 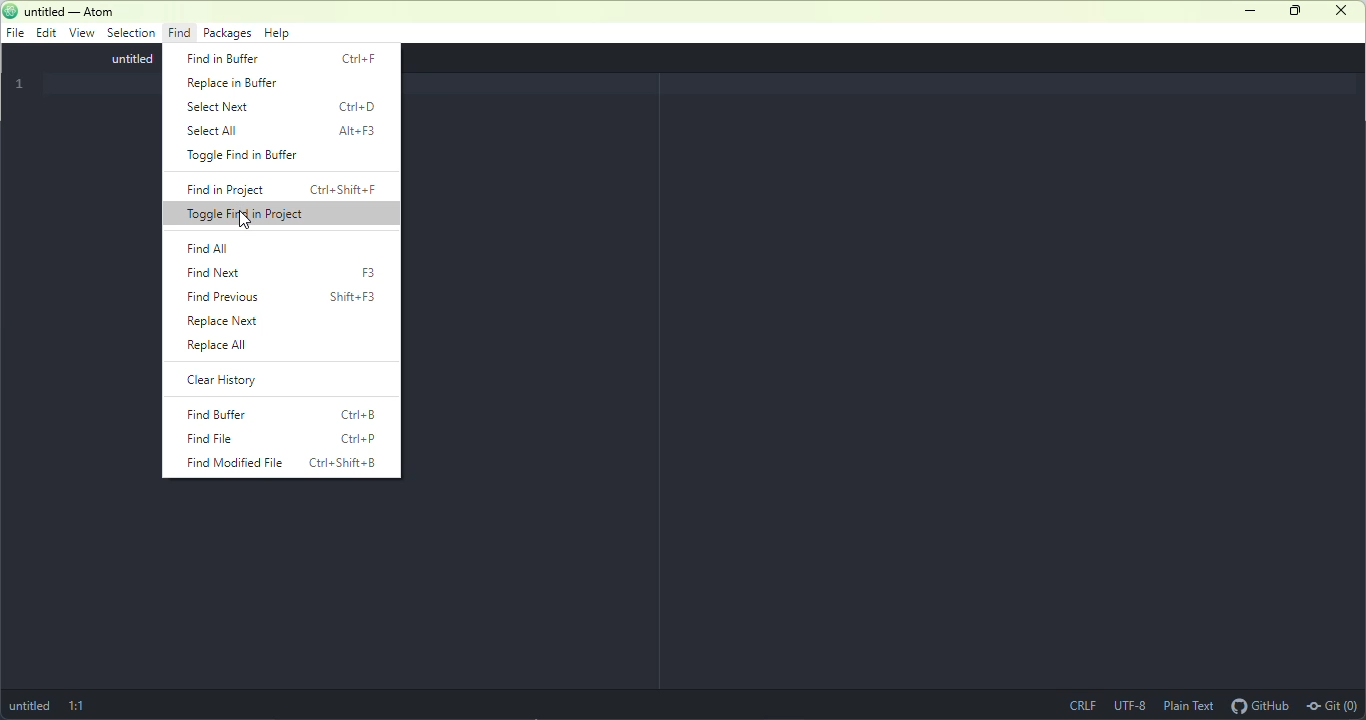 What do you see at coordinates (179, 33) in the screenshot?
I see `find` at bounding box center [179, 33].